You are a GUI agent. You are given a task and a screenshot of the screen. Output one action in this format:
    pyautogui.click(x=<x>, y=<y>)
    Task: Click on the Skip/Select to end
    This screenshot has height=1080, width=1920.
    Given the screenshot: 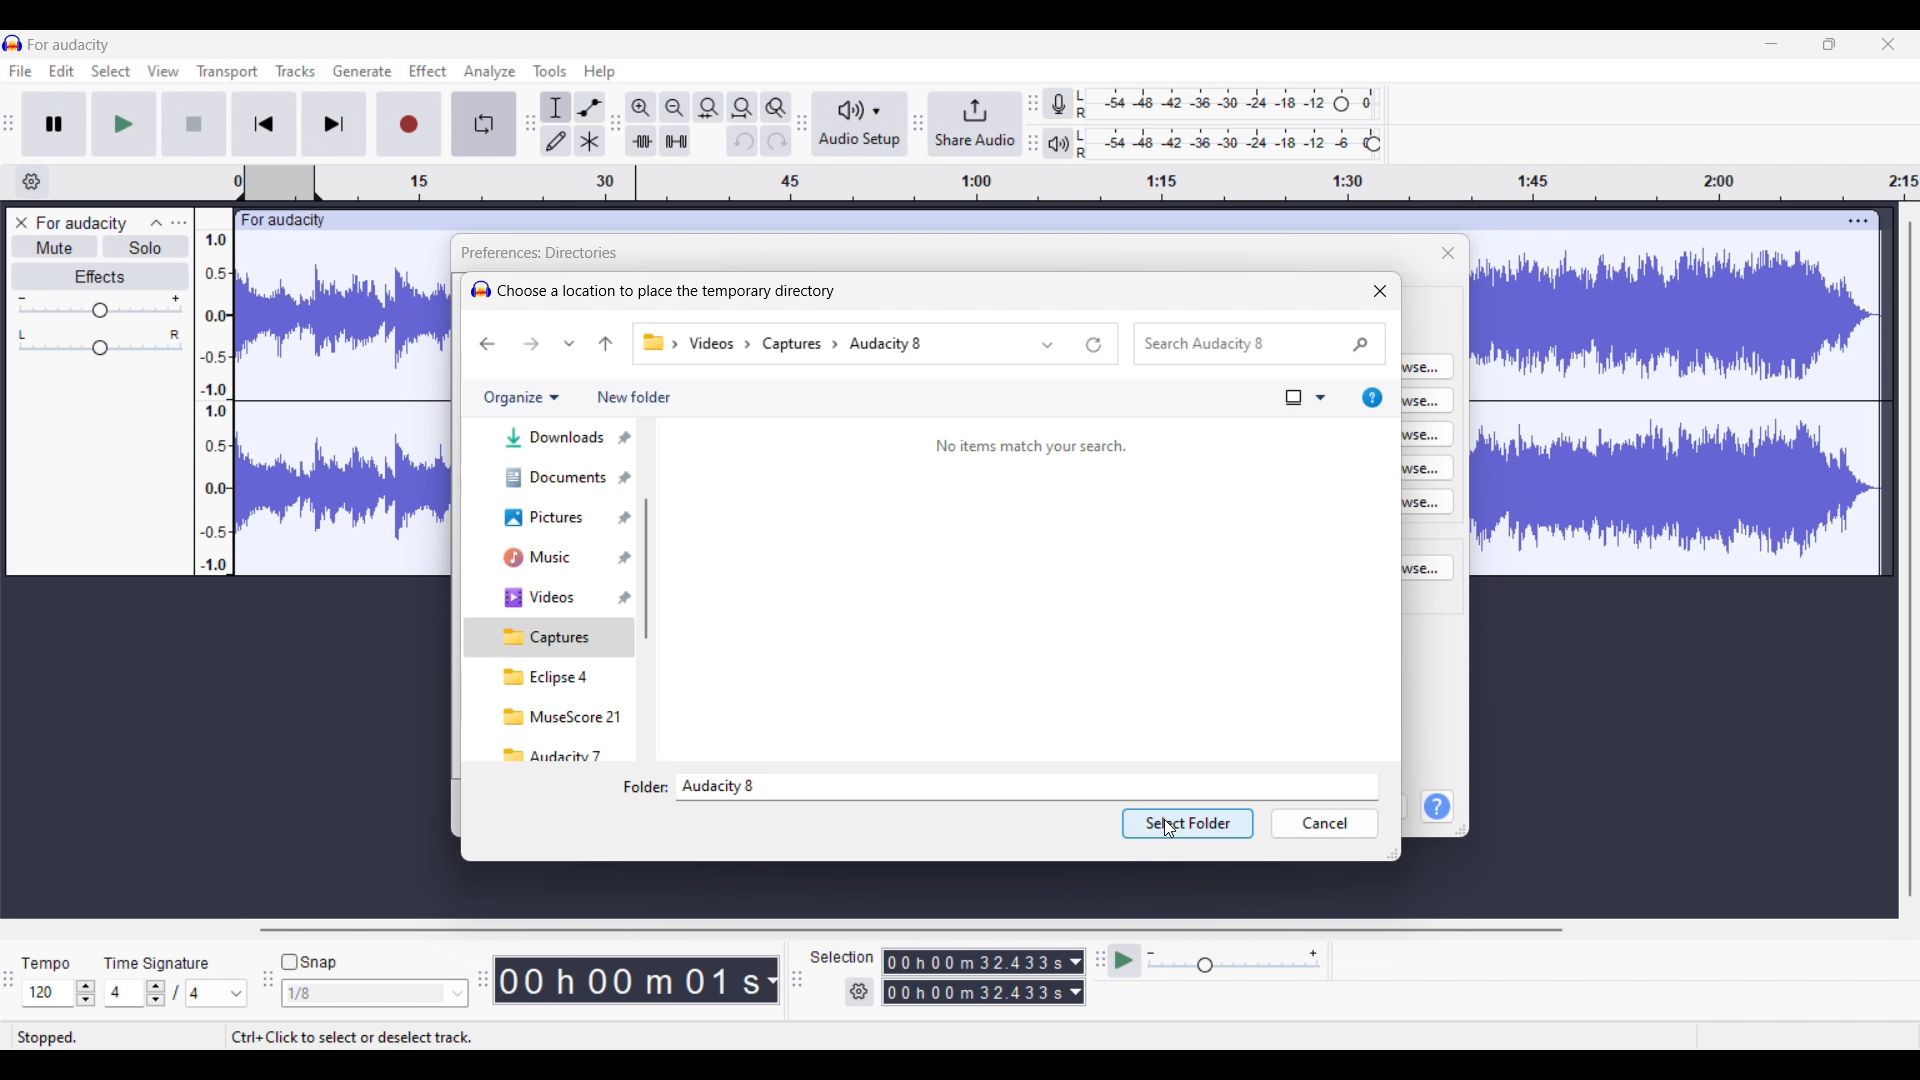 What is the action you would take?
    pyautogui.click(x=335, y=124)
    